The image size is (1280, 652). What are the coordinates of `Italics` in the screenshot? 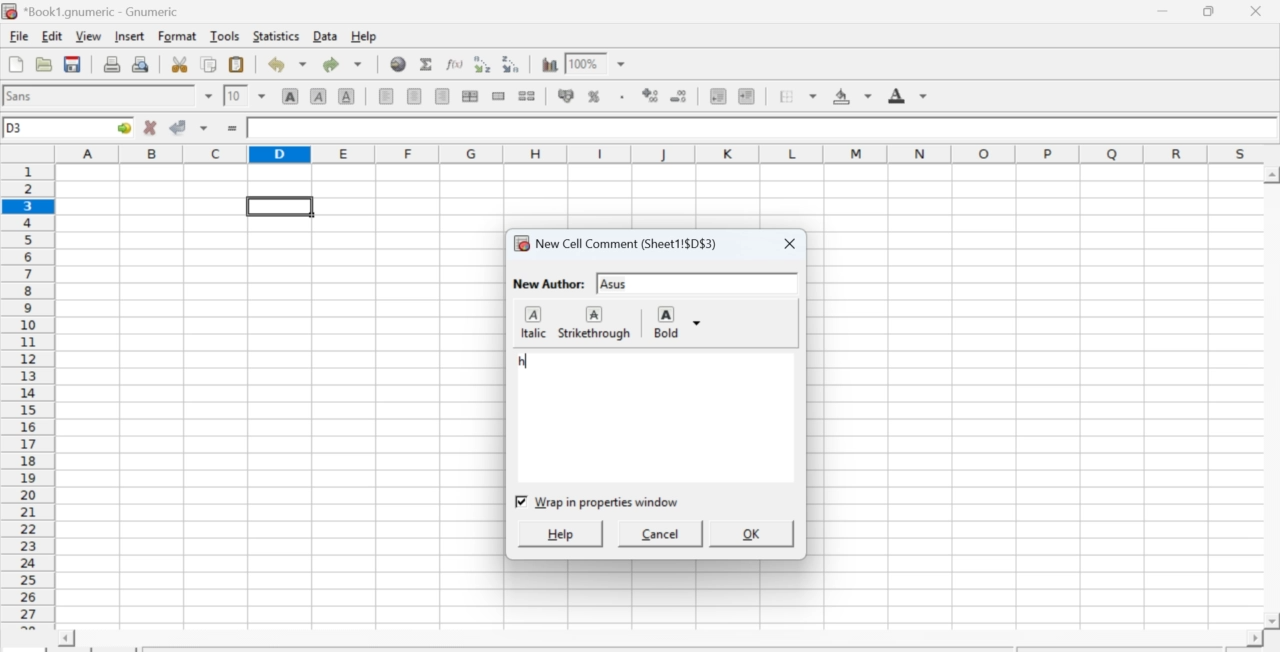 It's located at (318, 96).